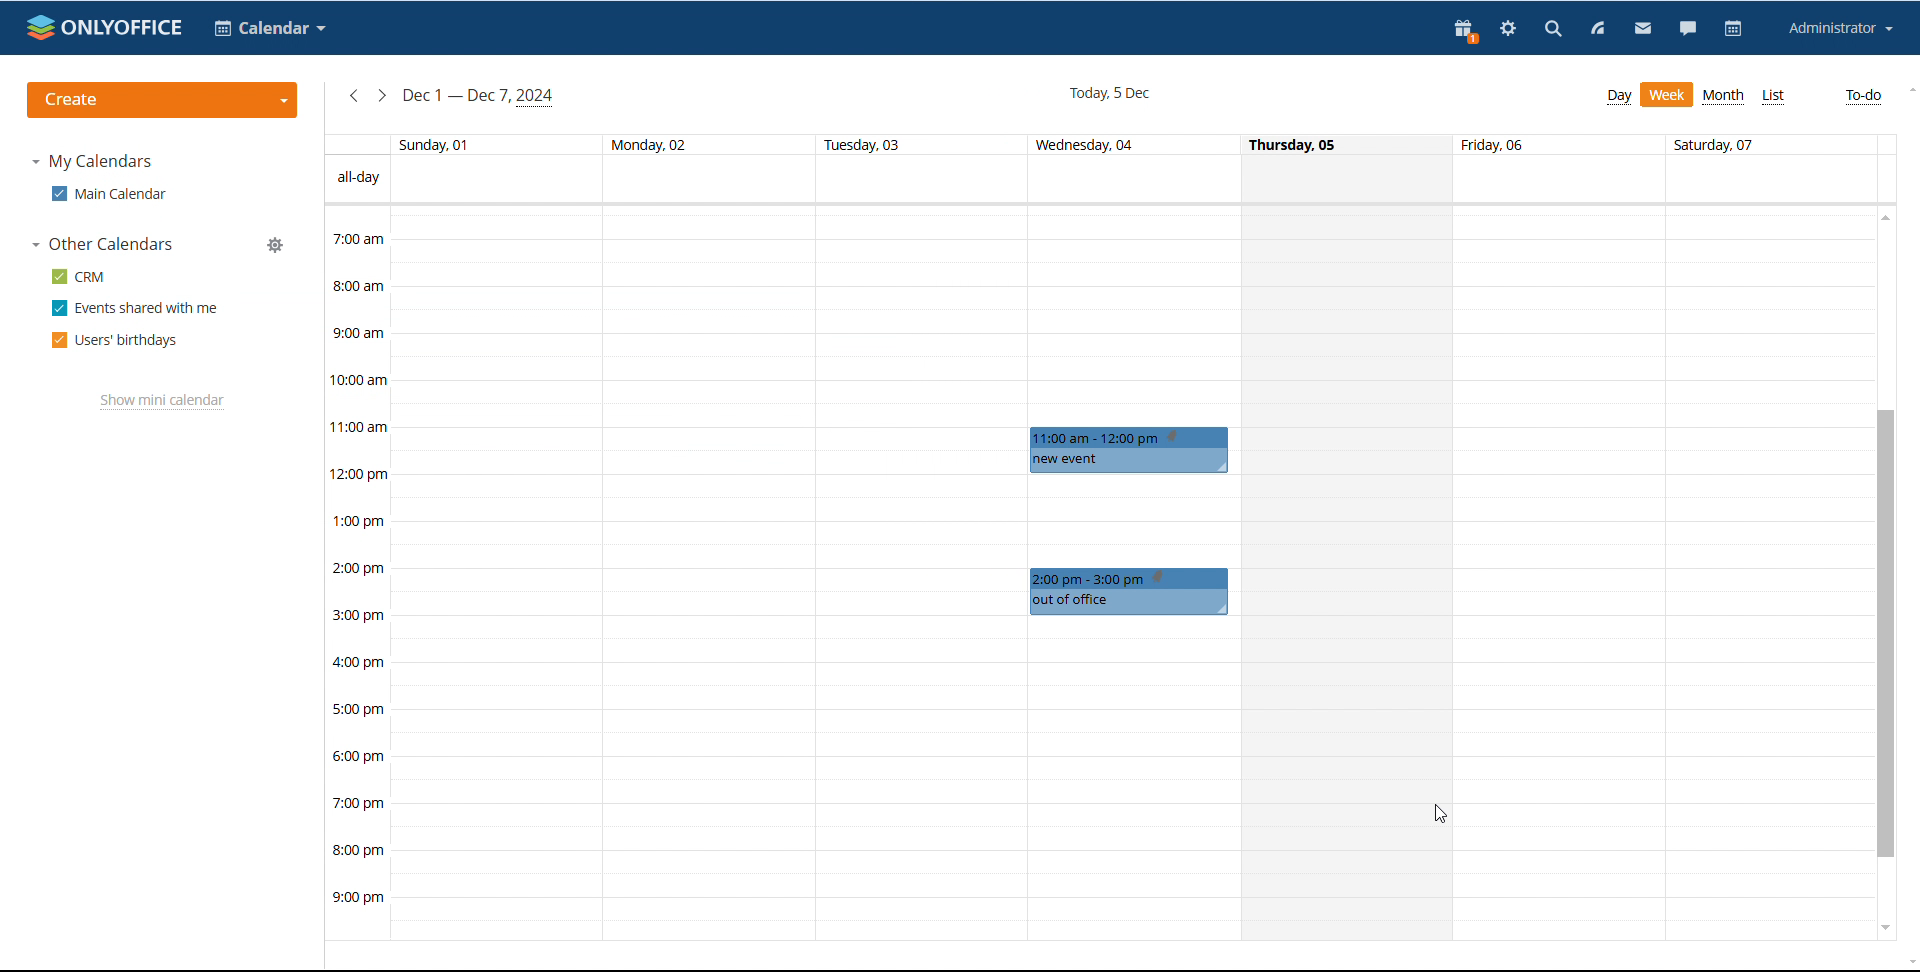  What do you see at coordinates (1883, 927) in the screenshot?
I see `scroll down` at bounding box center [1883, 927].